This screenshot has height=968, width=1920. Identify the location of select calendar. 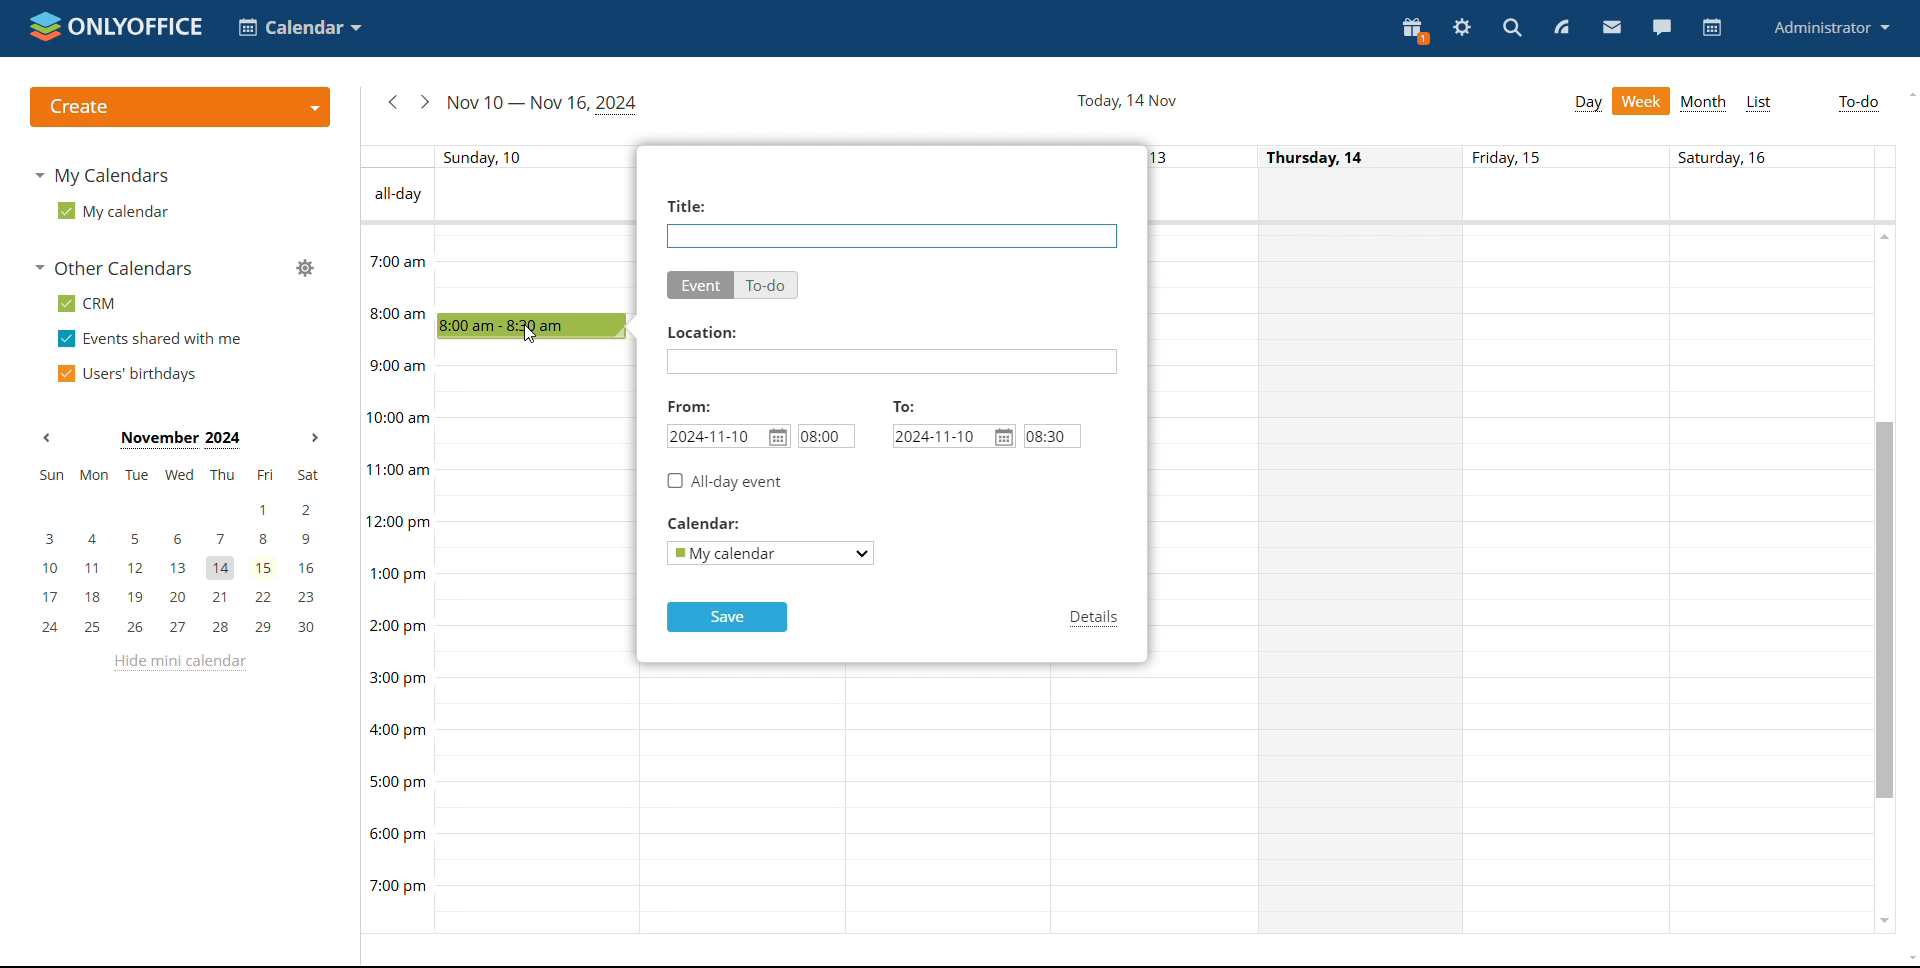
(768, 553).